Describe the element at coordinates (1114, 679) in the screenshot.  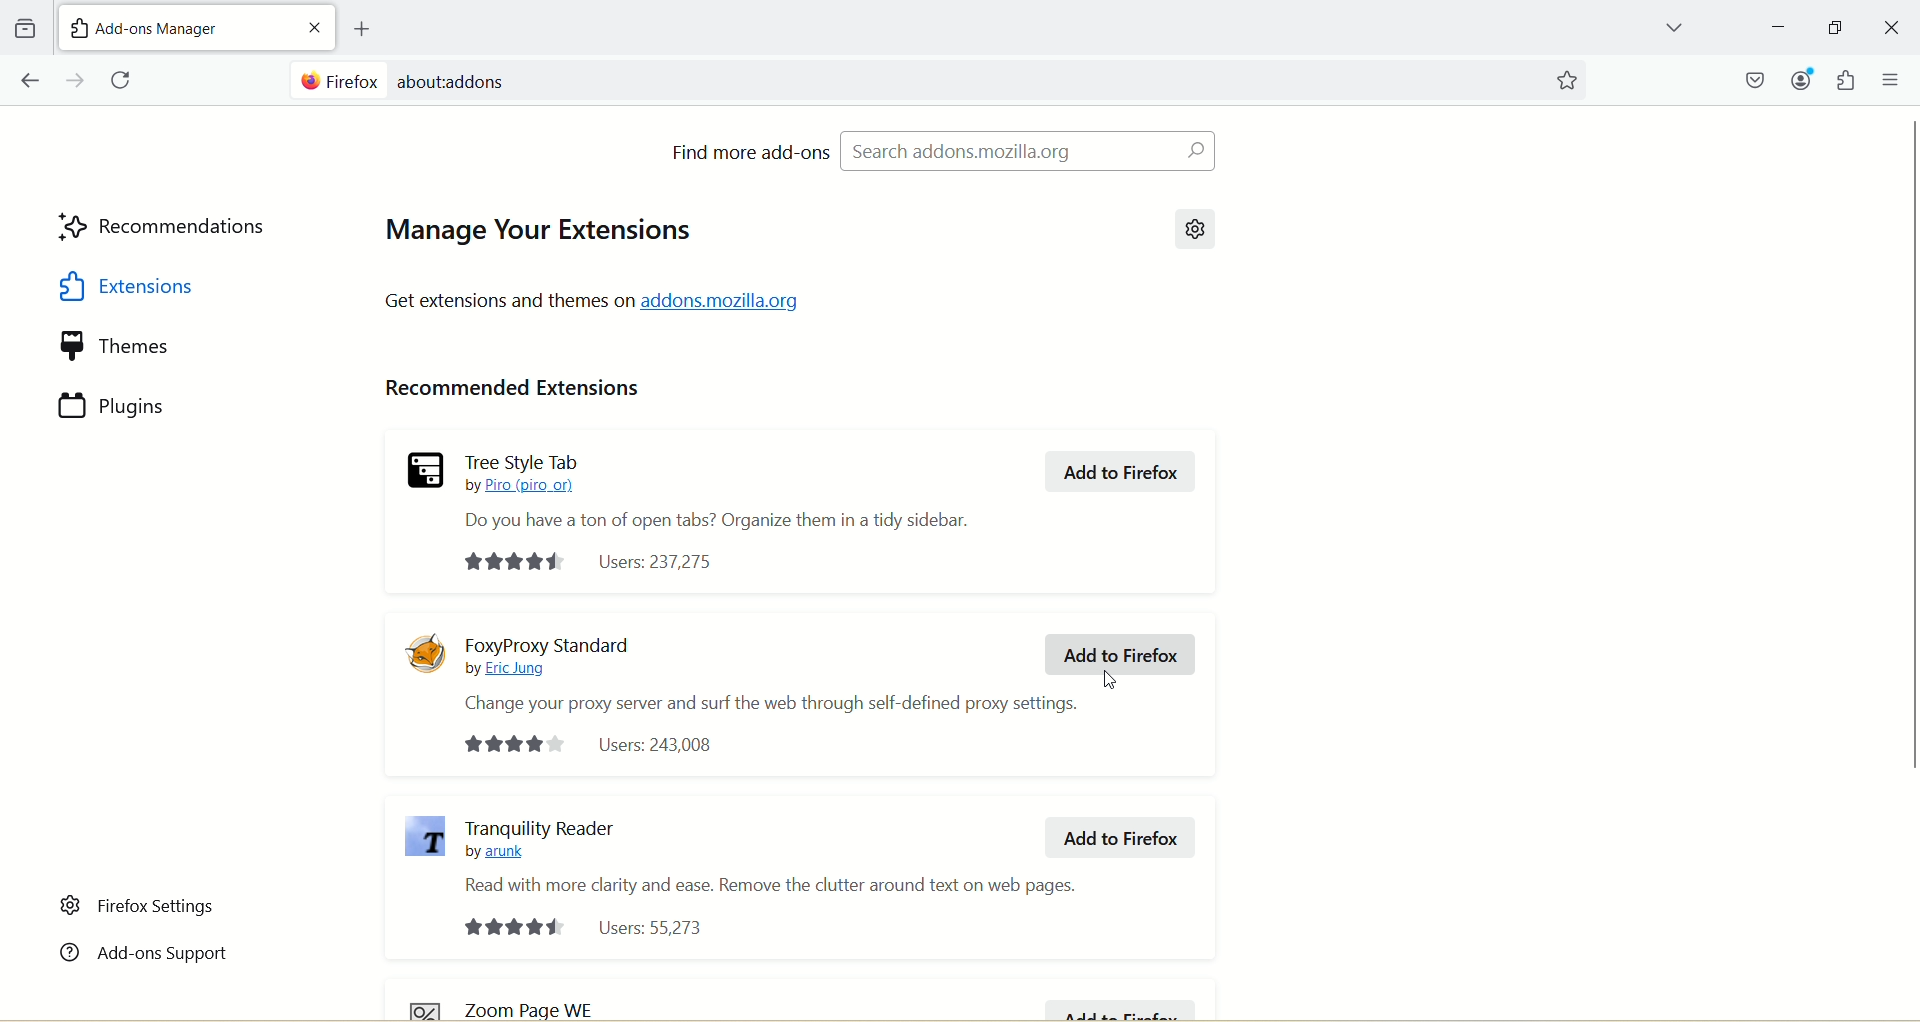
I see `cursor` at that location.